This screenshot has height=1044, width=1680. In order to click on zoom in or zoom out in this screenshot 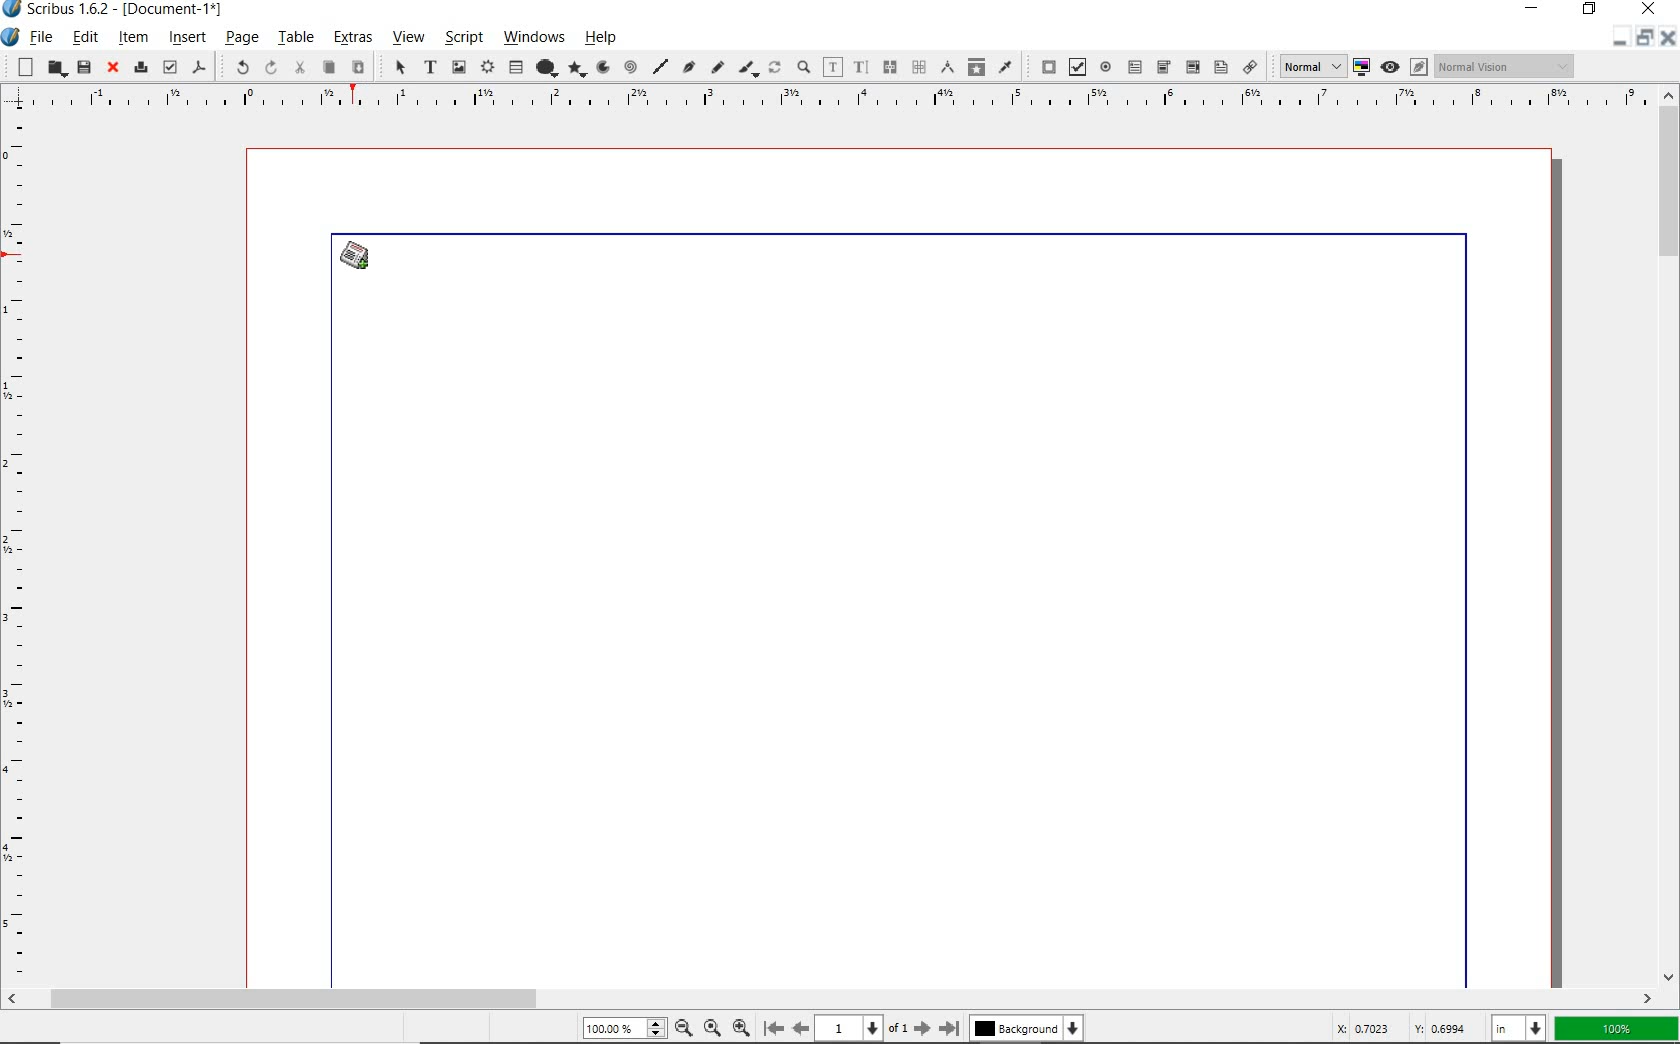, I will do `click(805, 65)`.